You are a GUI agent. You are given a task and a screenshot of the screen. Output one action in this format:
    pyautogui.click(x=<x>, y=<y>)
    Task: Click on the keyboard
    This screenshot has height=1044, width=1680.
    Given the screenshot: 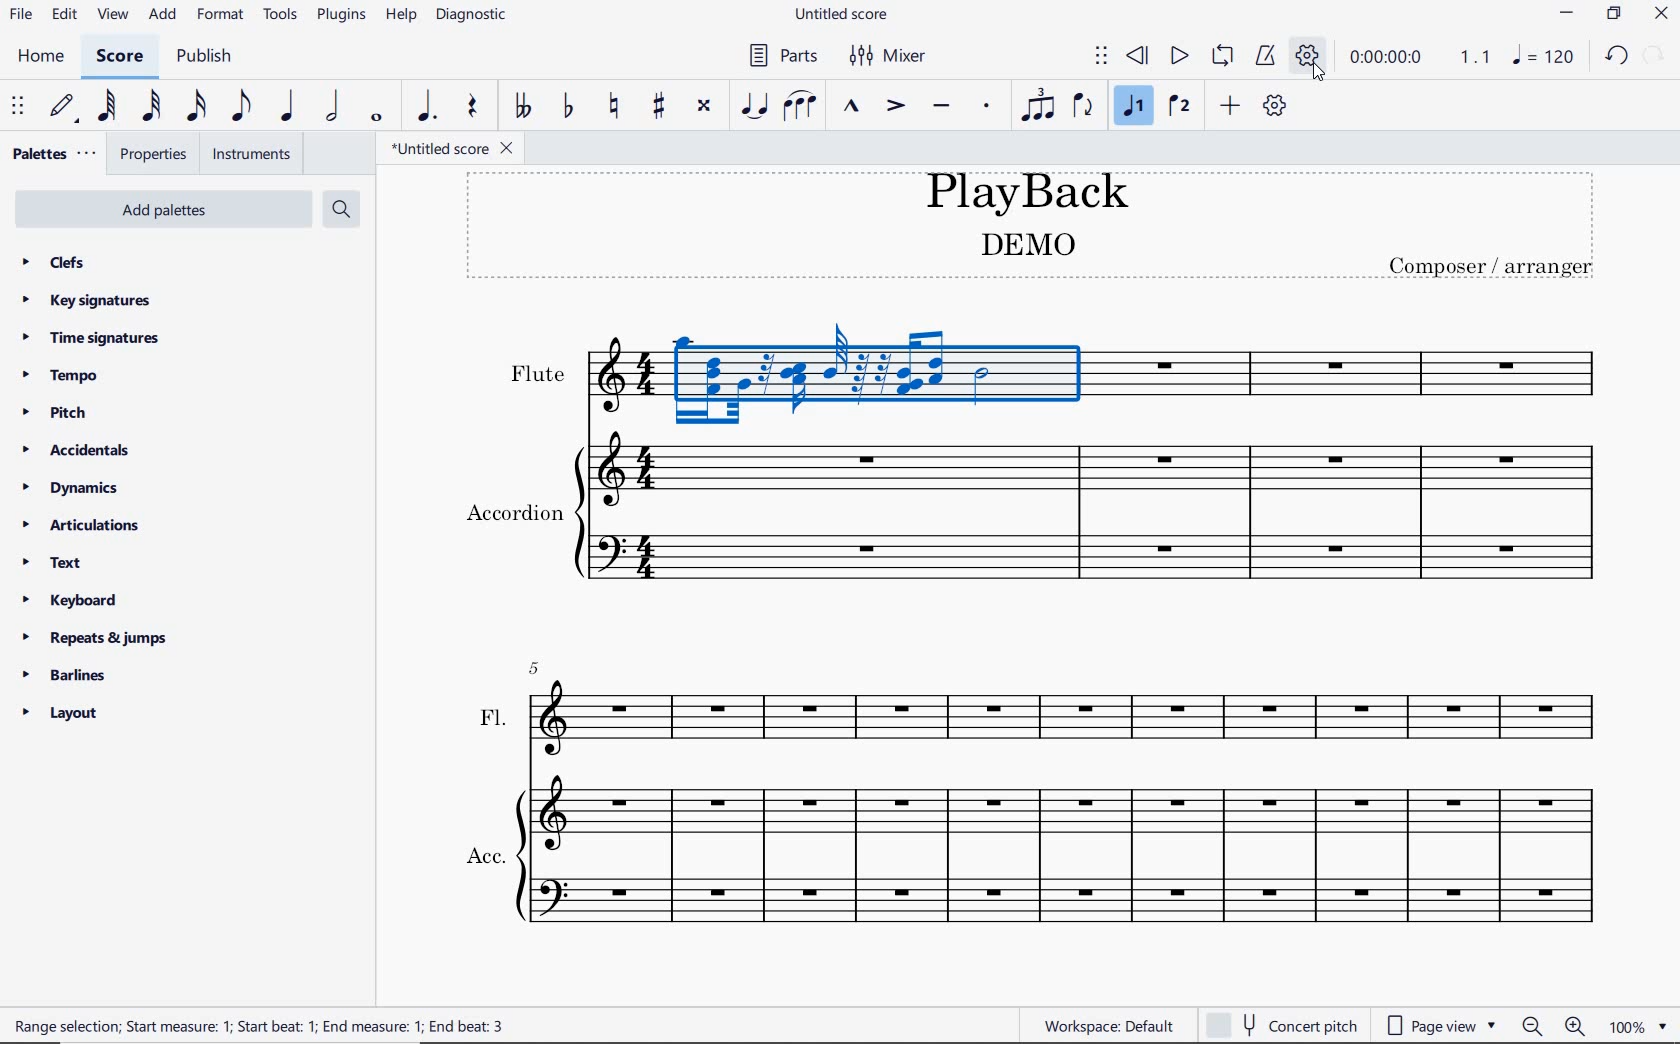 What is the action you would take?
    pyautogui.click(x=71, y=600)
    